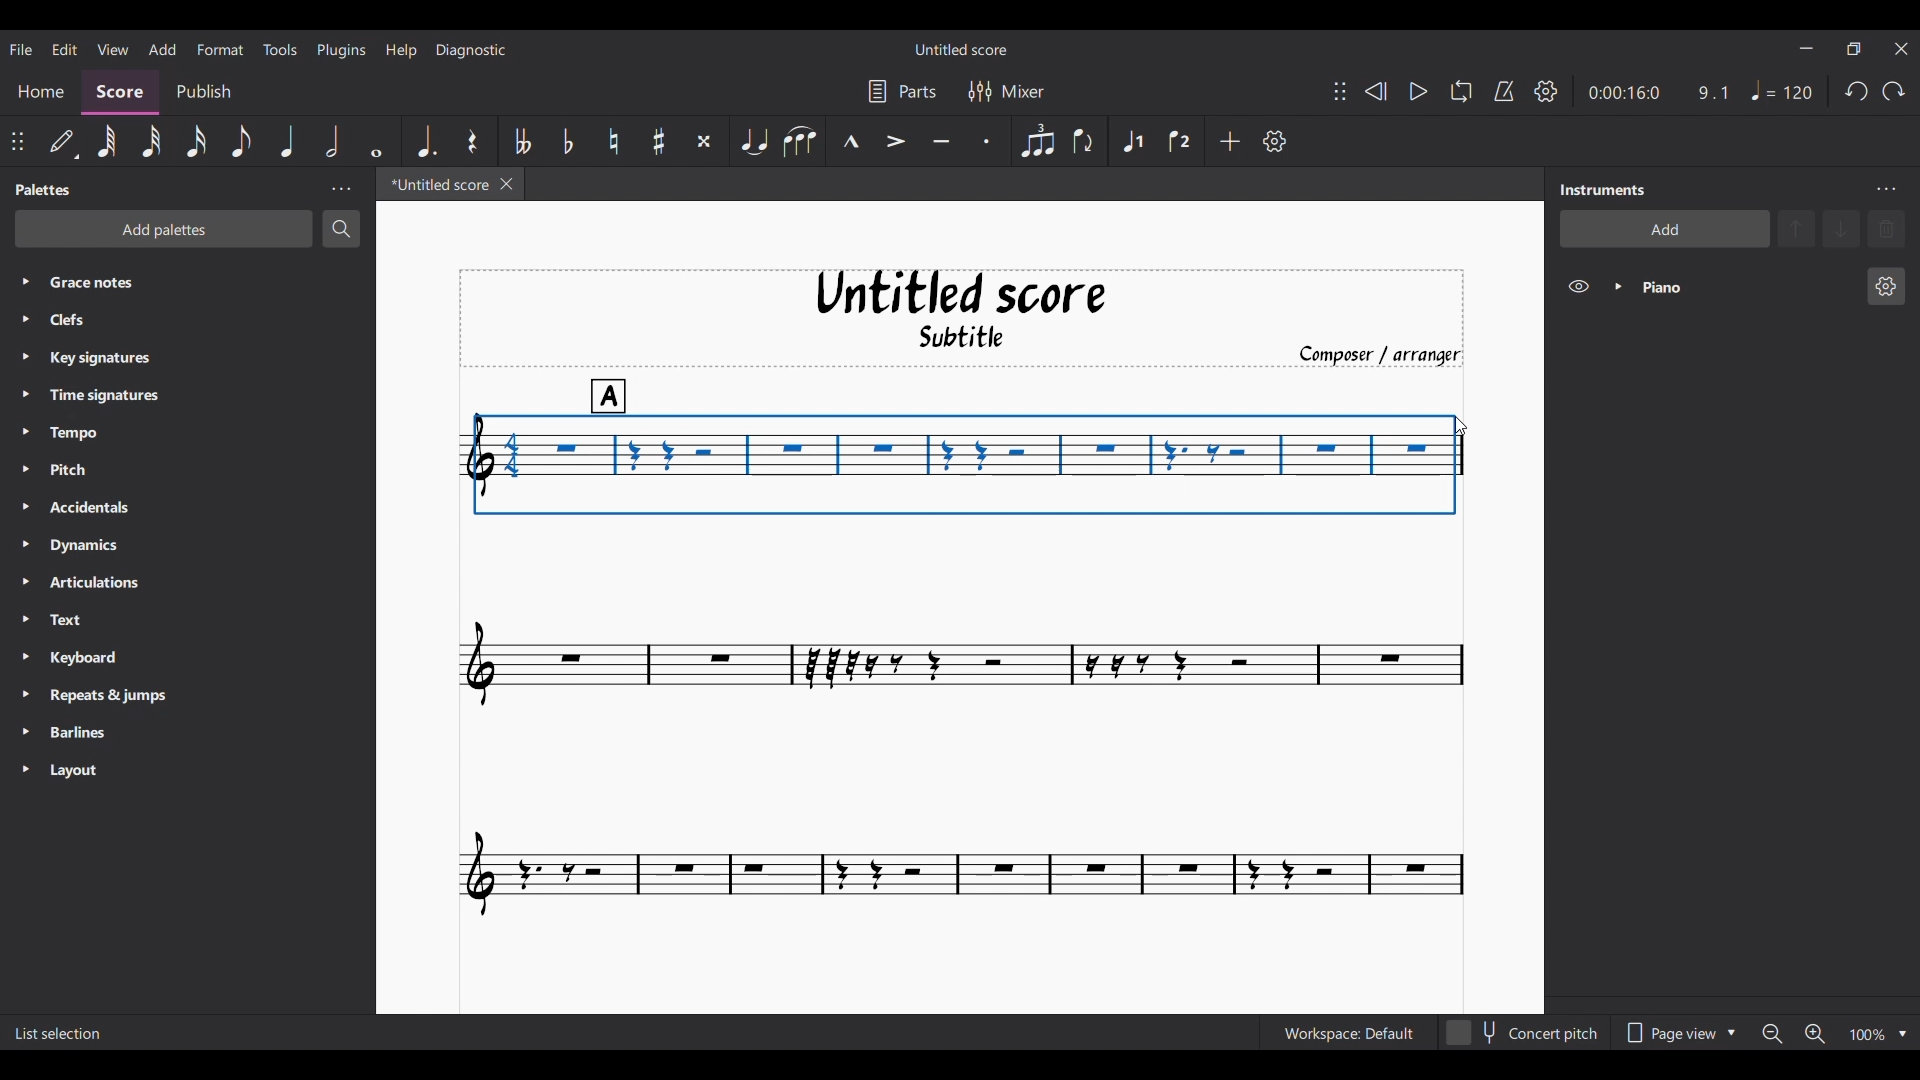  What do you see at coordinates (1418, 91) in the screenshot?
I see `Play` at bounding box center [1418, 91].